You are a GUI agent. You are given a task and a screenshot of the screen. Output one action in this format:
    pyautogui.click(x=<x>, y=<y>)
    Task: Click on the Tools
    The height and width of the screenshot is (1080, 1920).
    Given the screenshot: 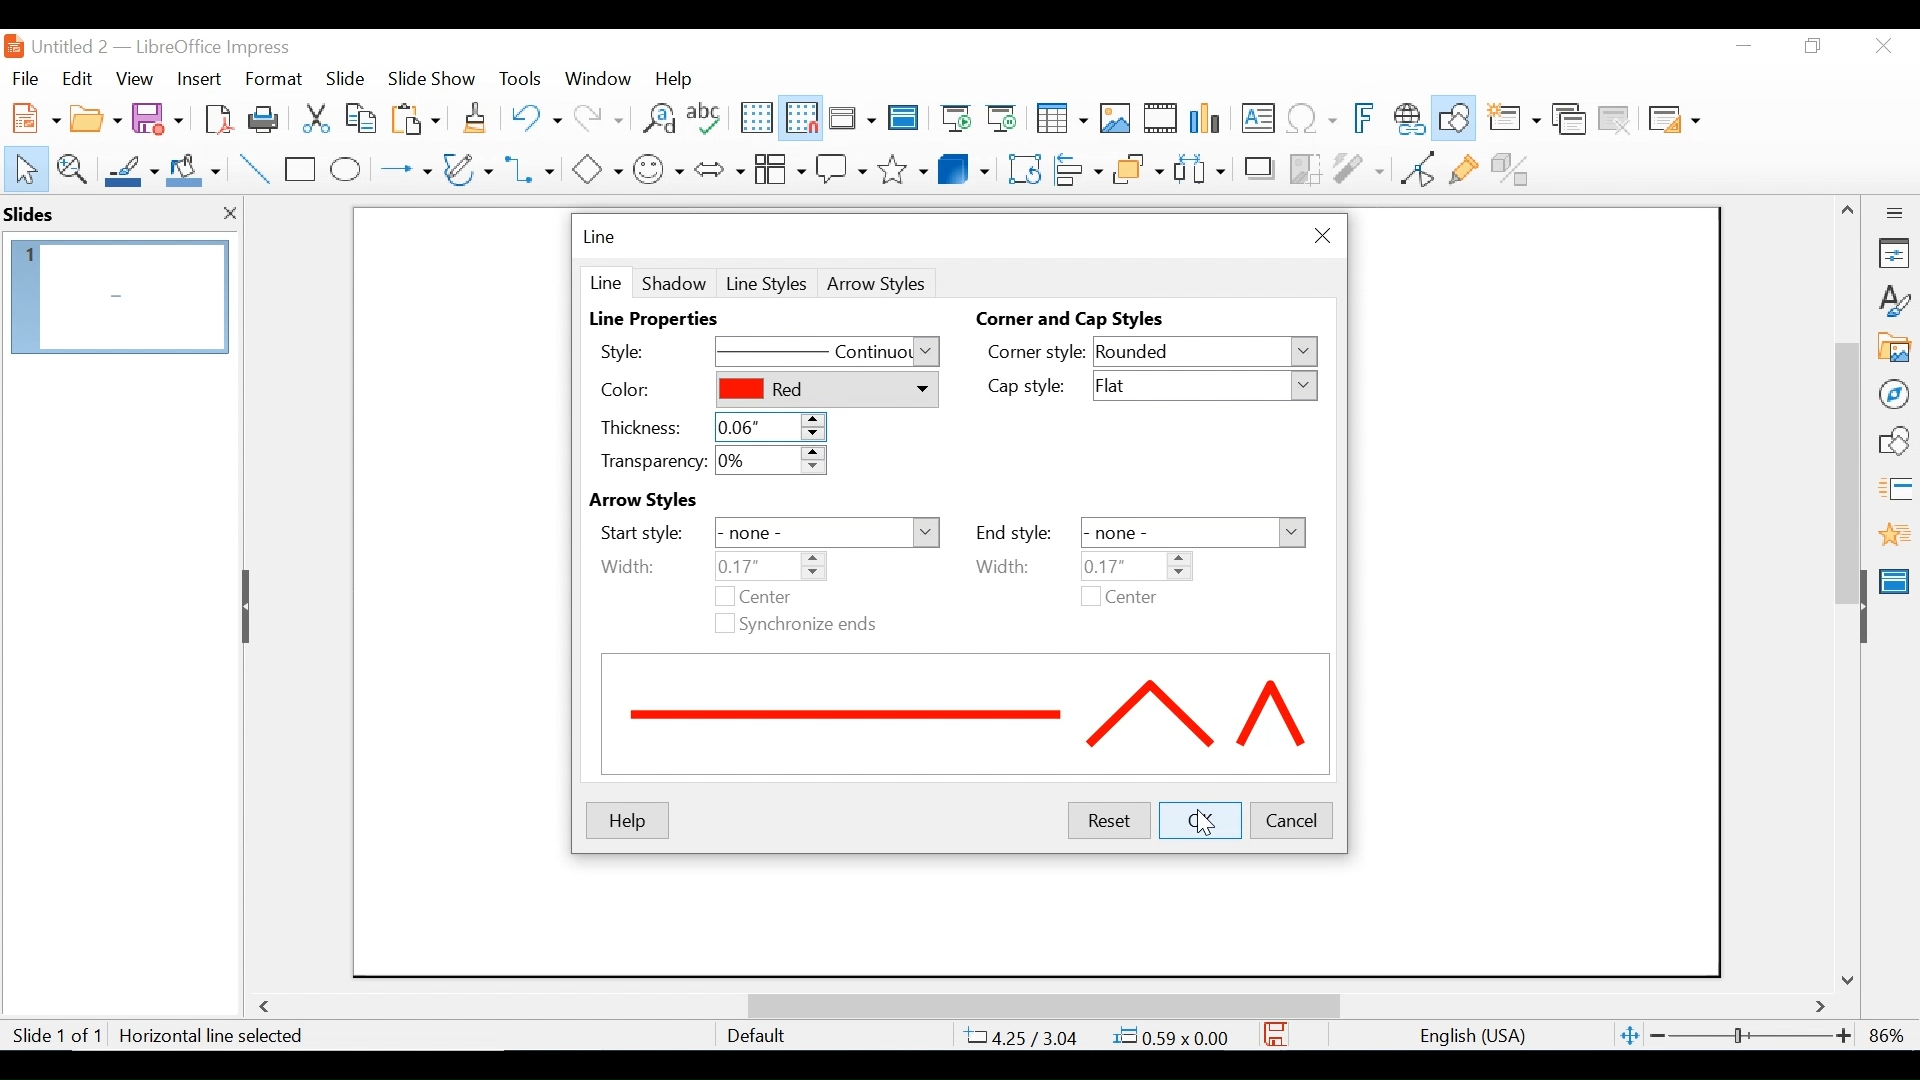 What is the action you would take?
    pyautogui.click(x=520, y=78)
    